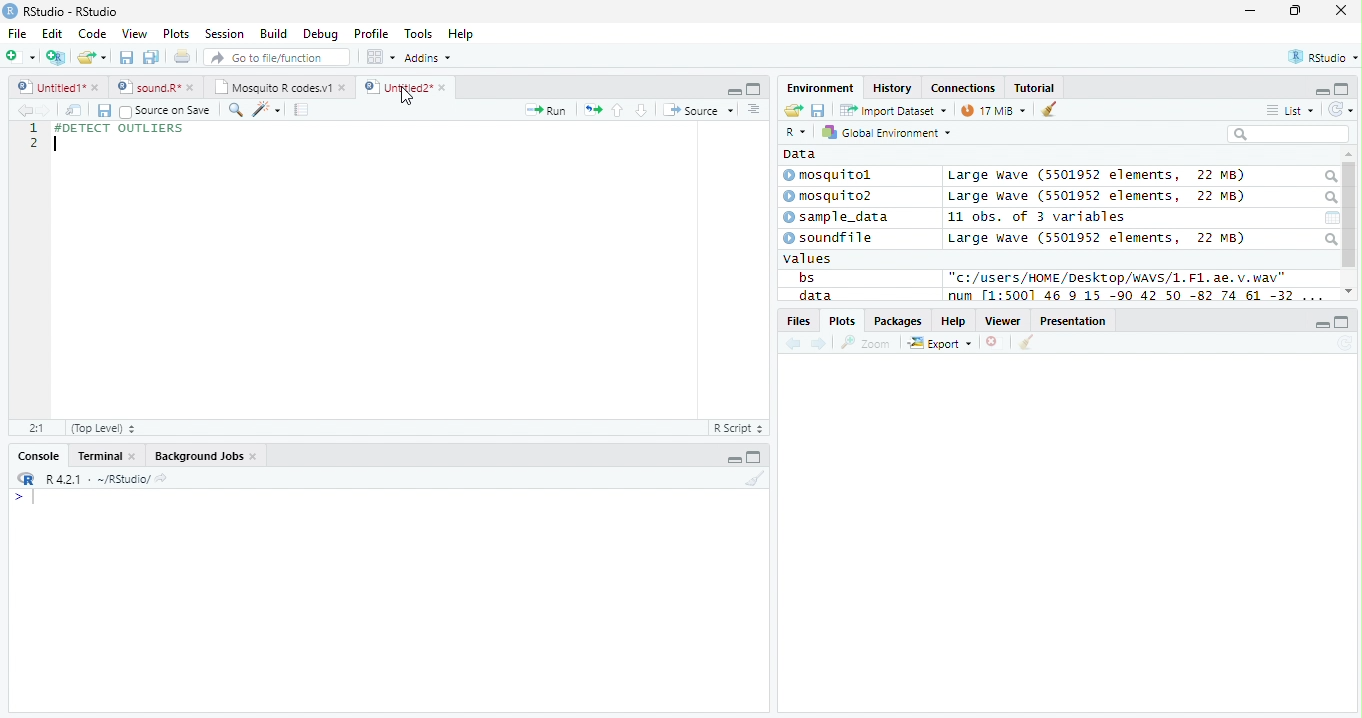  What do you see at coordinates (53, 34) in the screenshot?
I see `Edit` at bounding box center [53, 34].